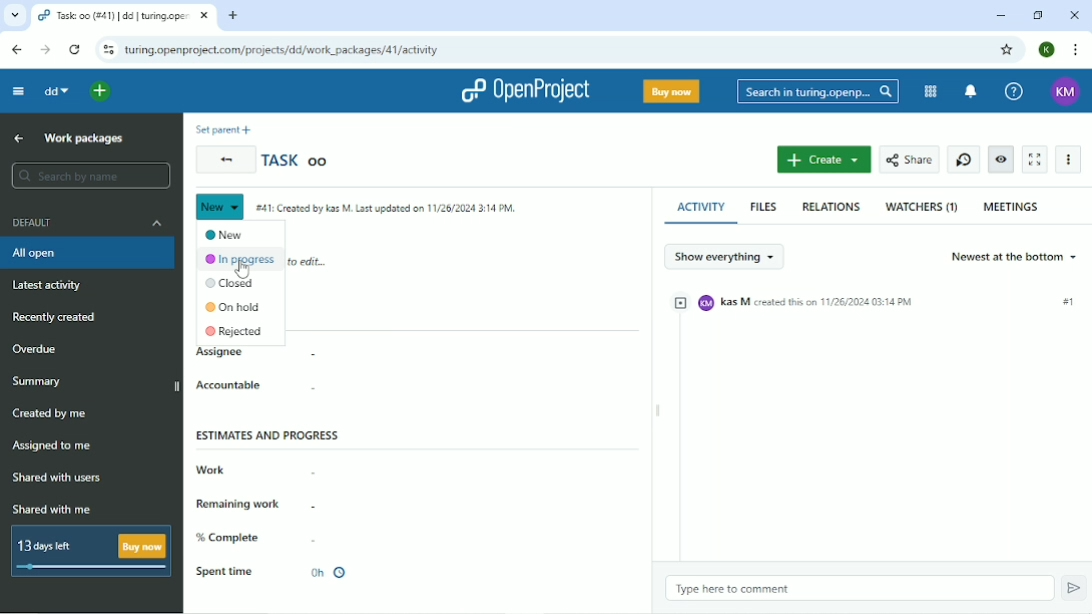  I want to click on Summary, so click(93, 384).